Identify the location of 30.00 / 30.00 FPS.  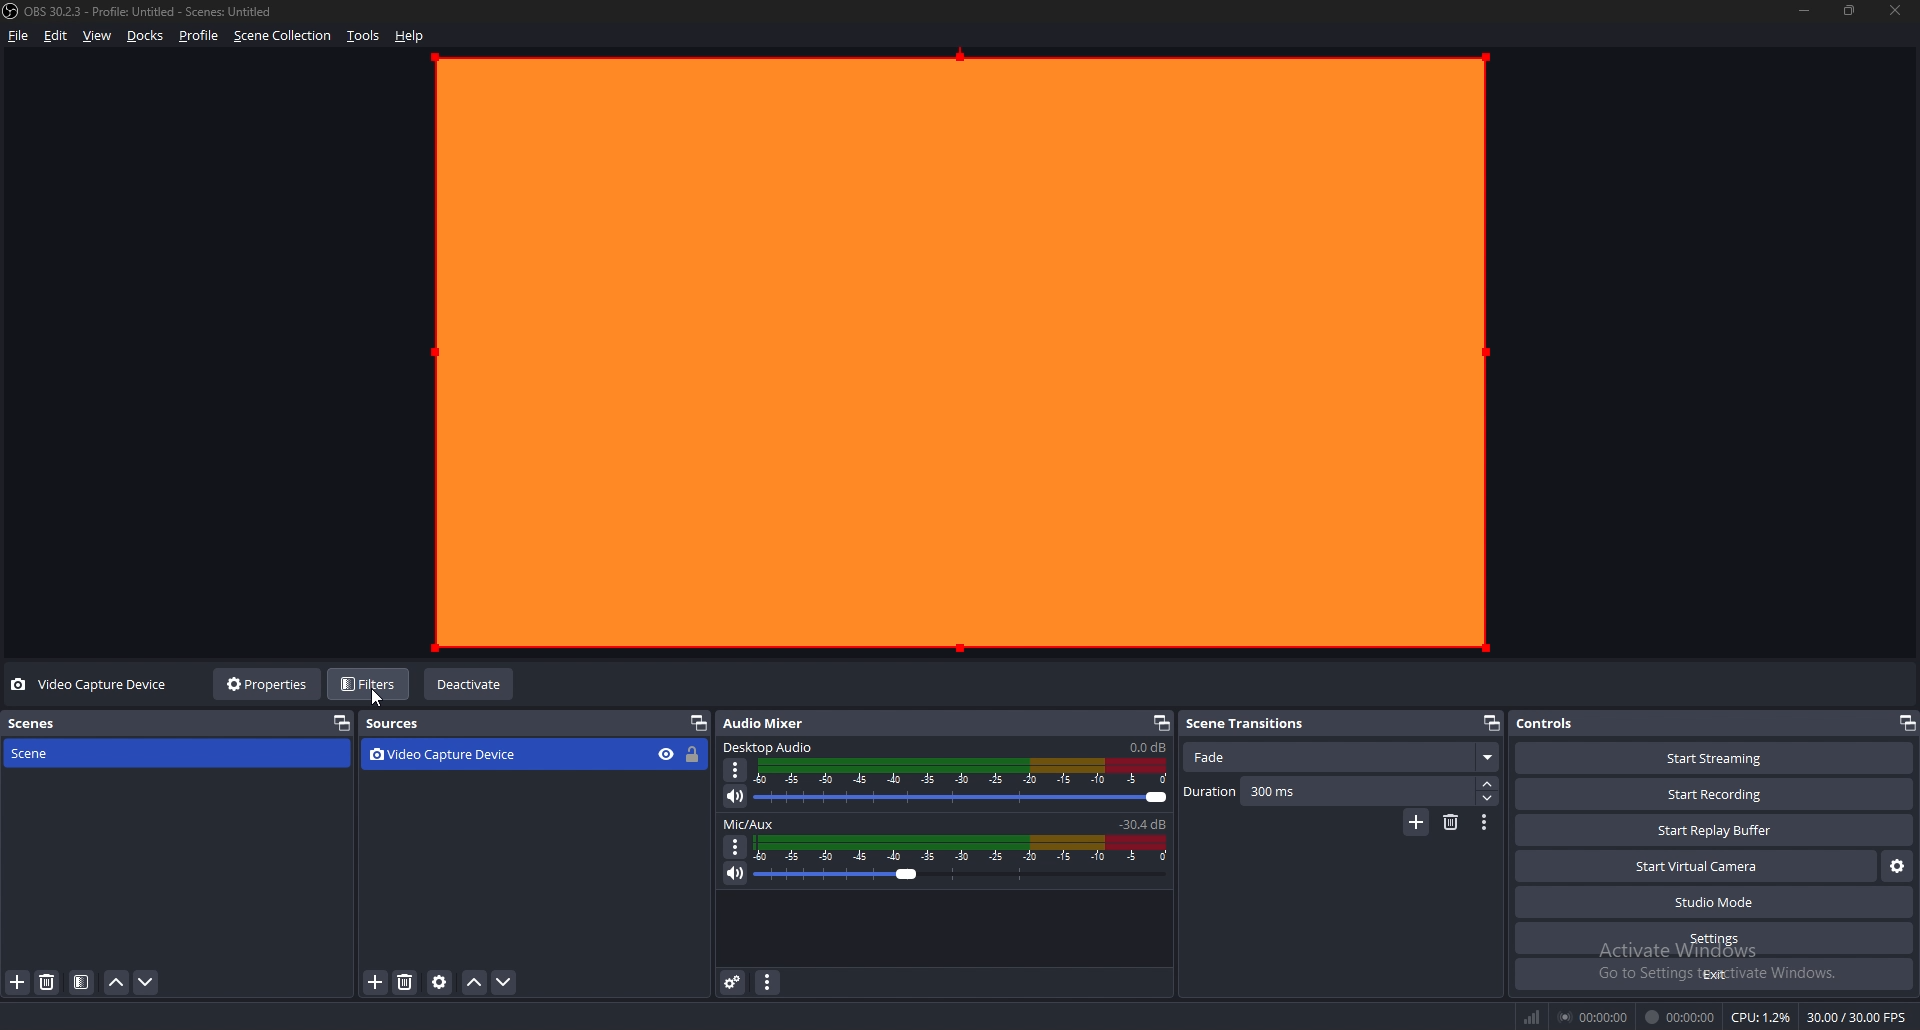
(1858, 1016).